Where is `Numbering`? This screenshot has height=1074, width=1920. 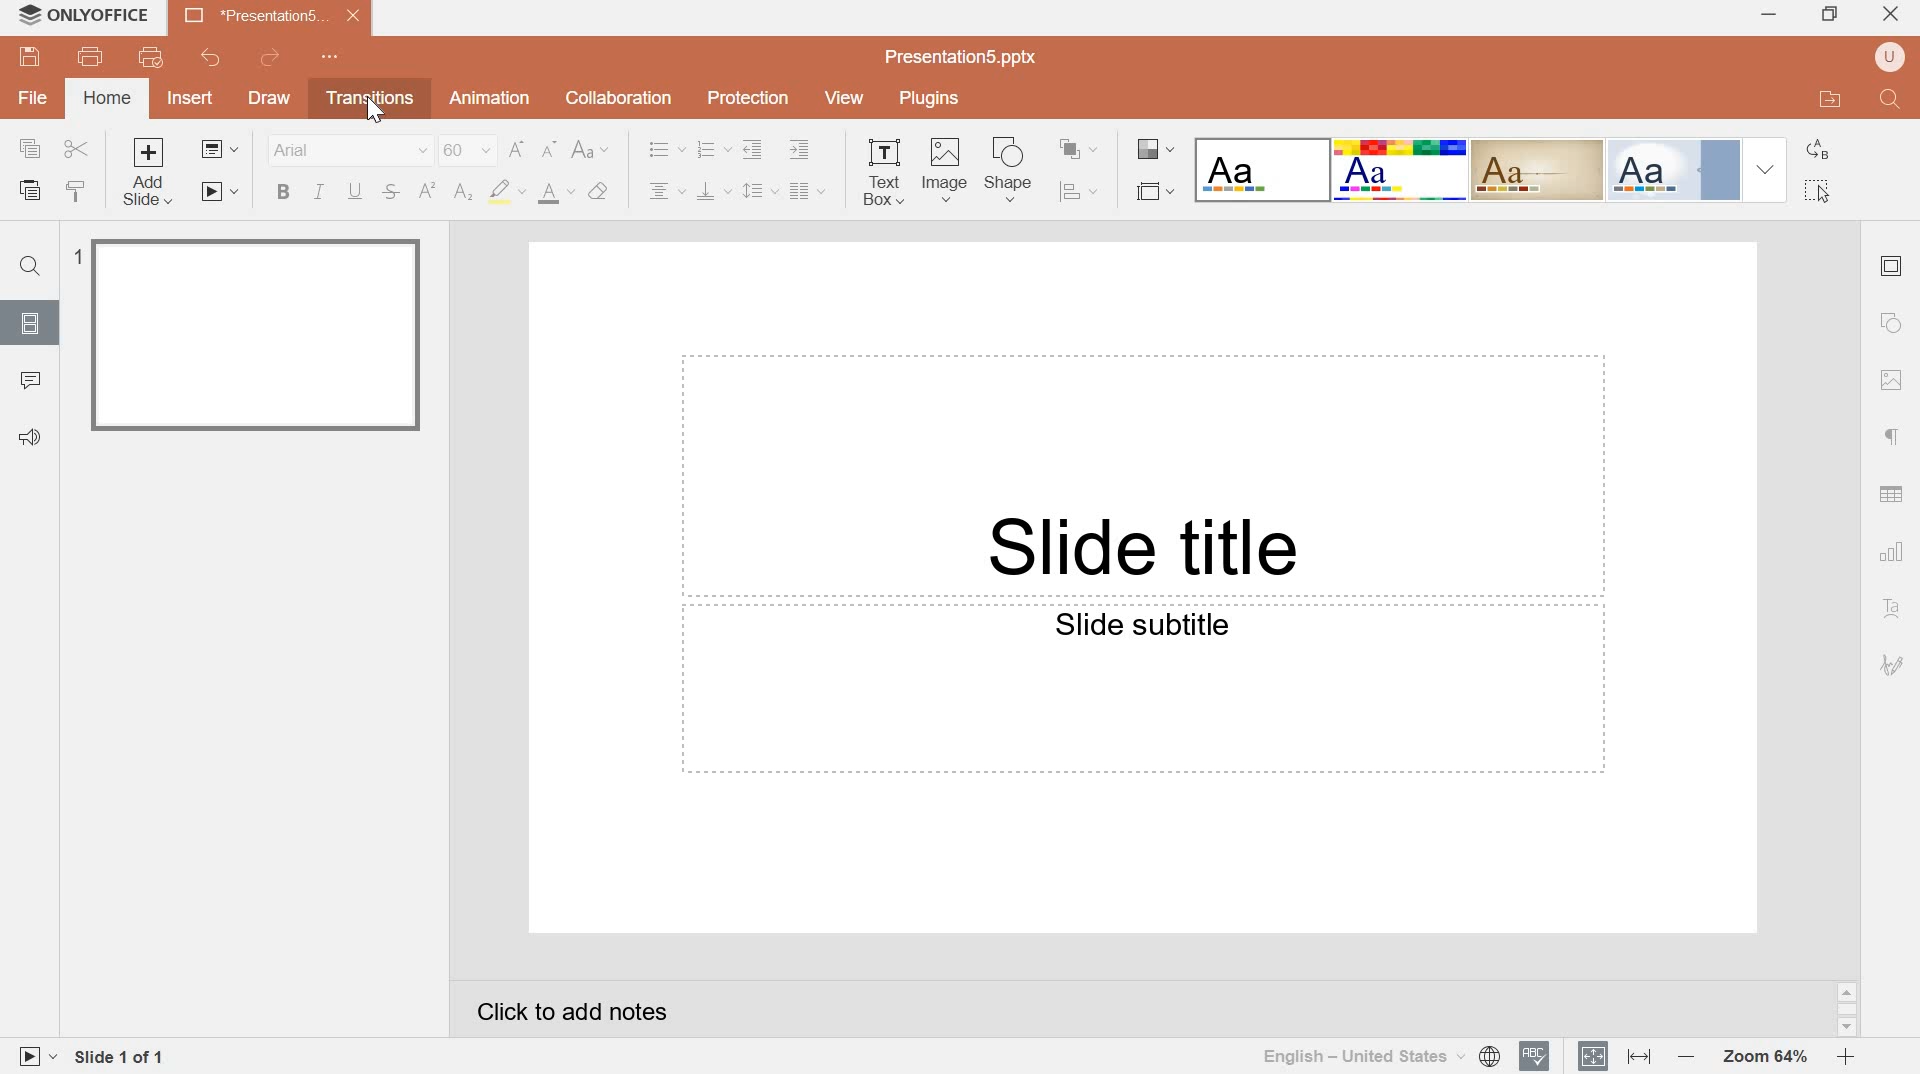
Numbering is located at coordinates (714, 150).